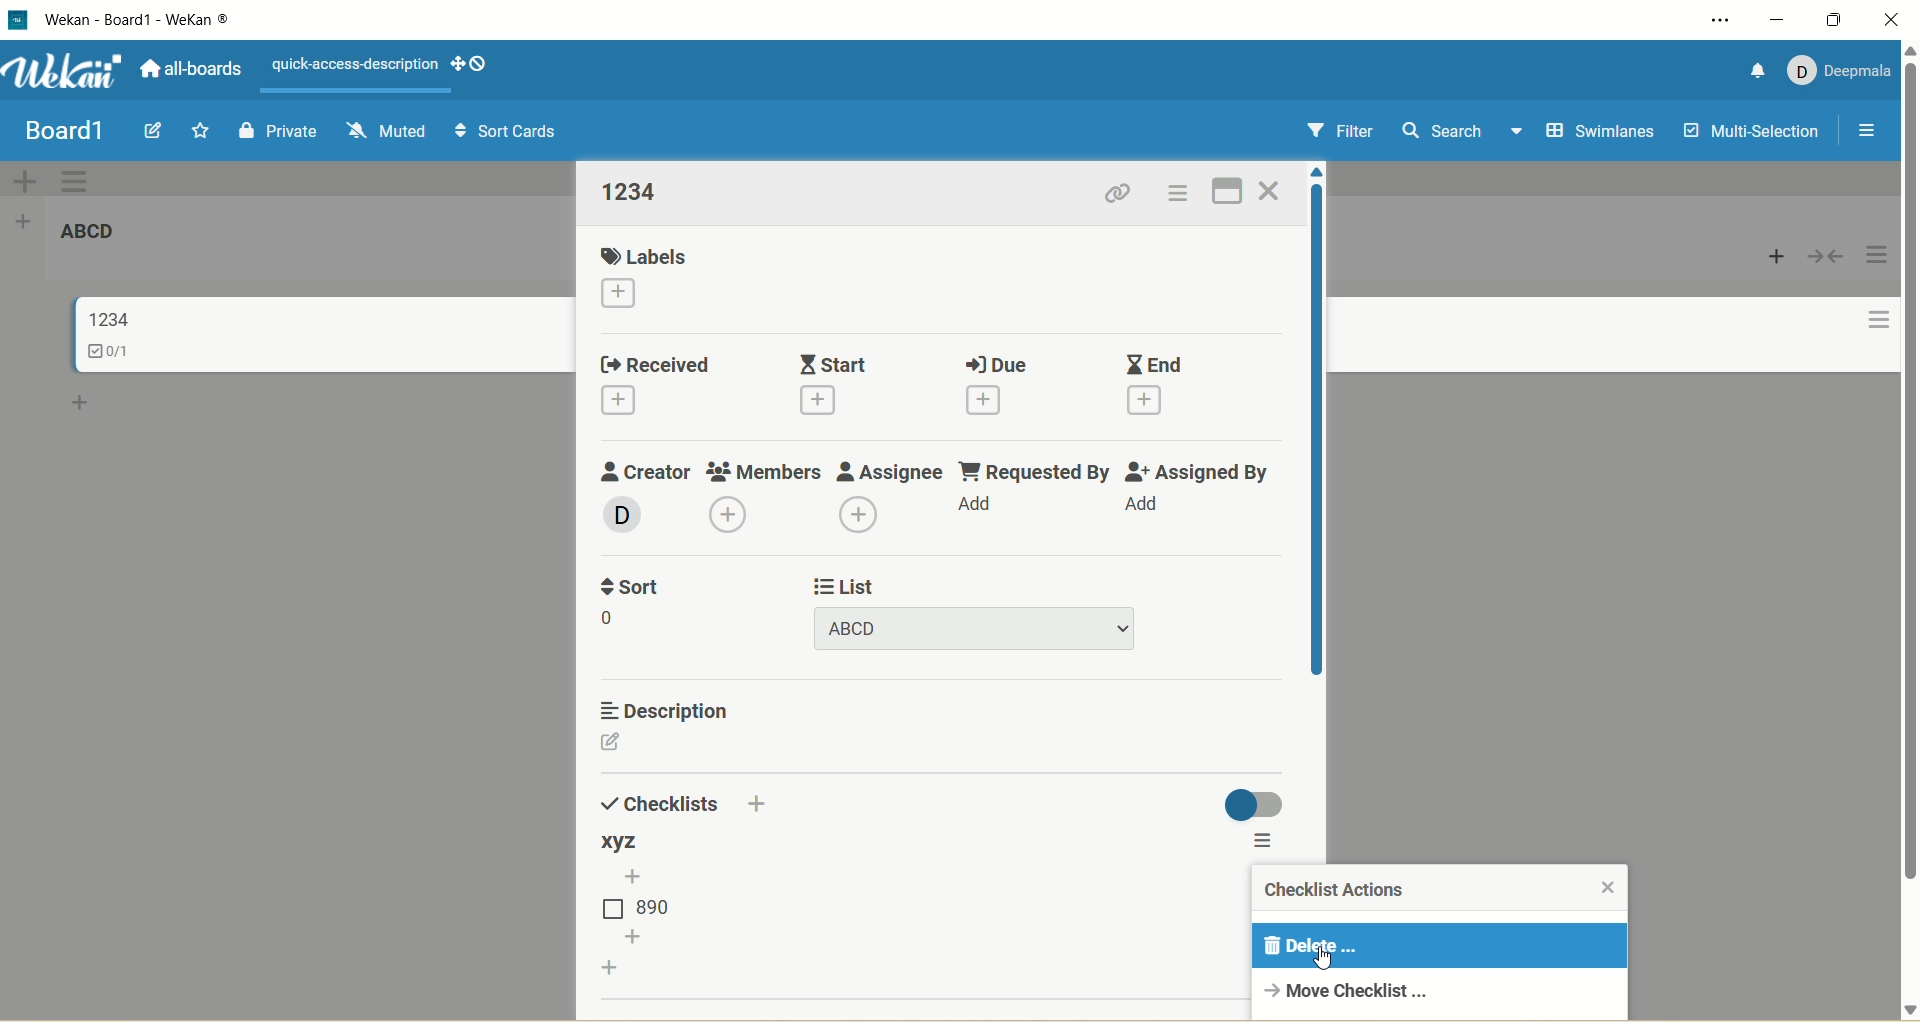  What do you see at coordinates (986, 628) in the screenshot?
I see `ABCD` at bounding box center [986, 628].